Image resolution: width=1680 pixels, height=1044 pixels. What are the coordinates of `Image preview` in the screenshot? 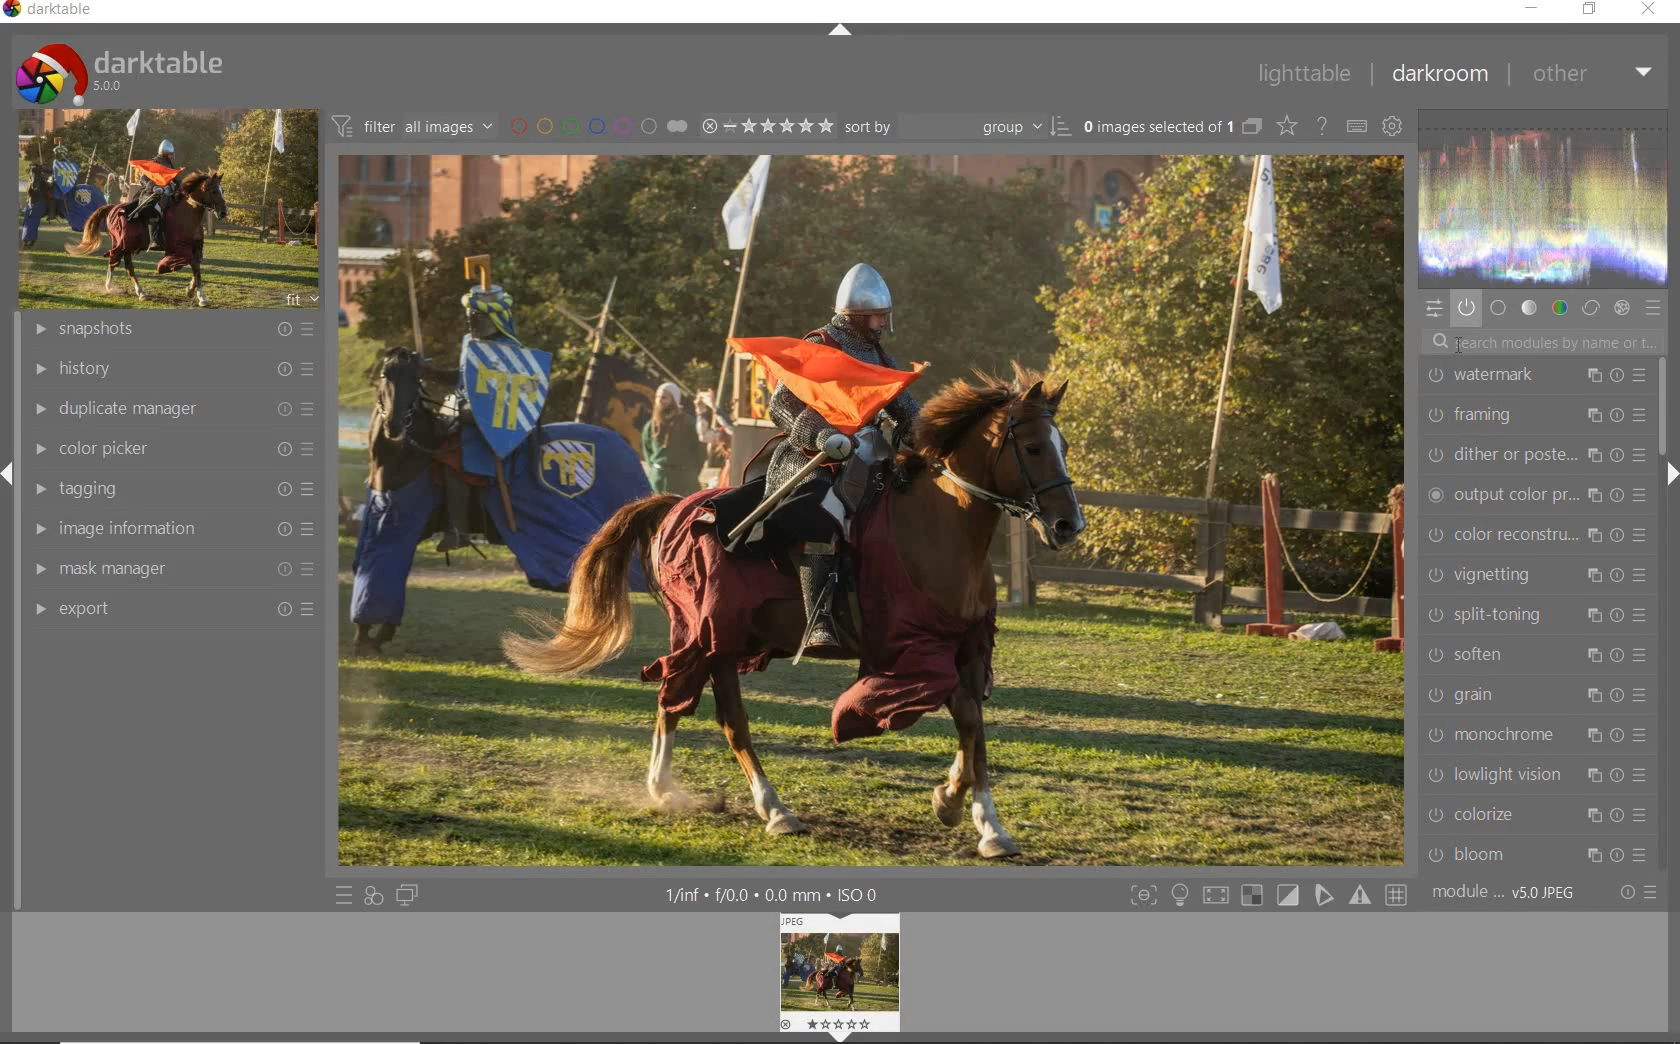 It's located at (839, 976).